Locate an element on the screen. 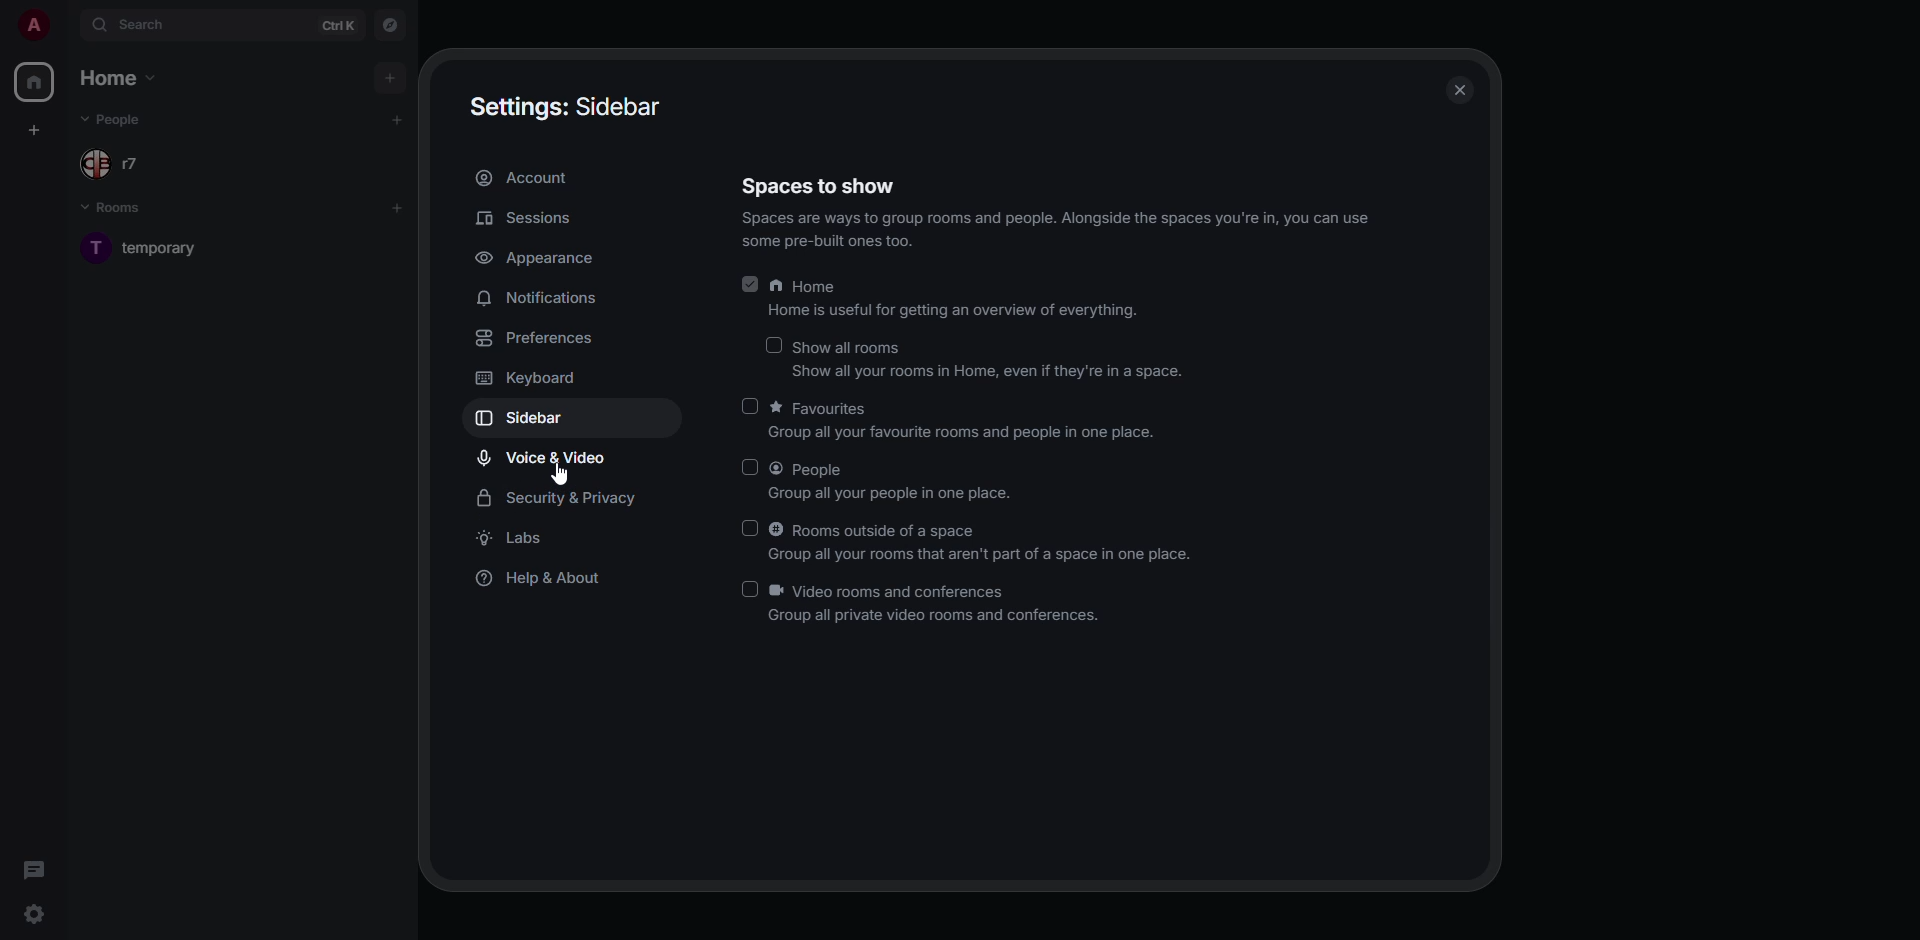  people is located at coordinates (120, 119).